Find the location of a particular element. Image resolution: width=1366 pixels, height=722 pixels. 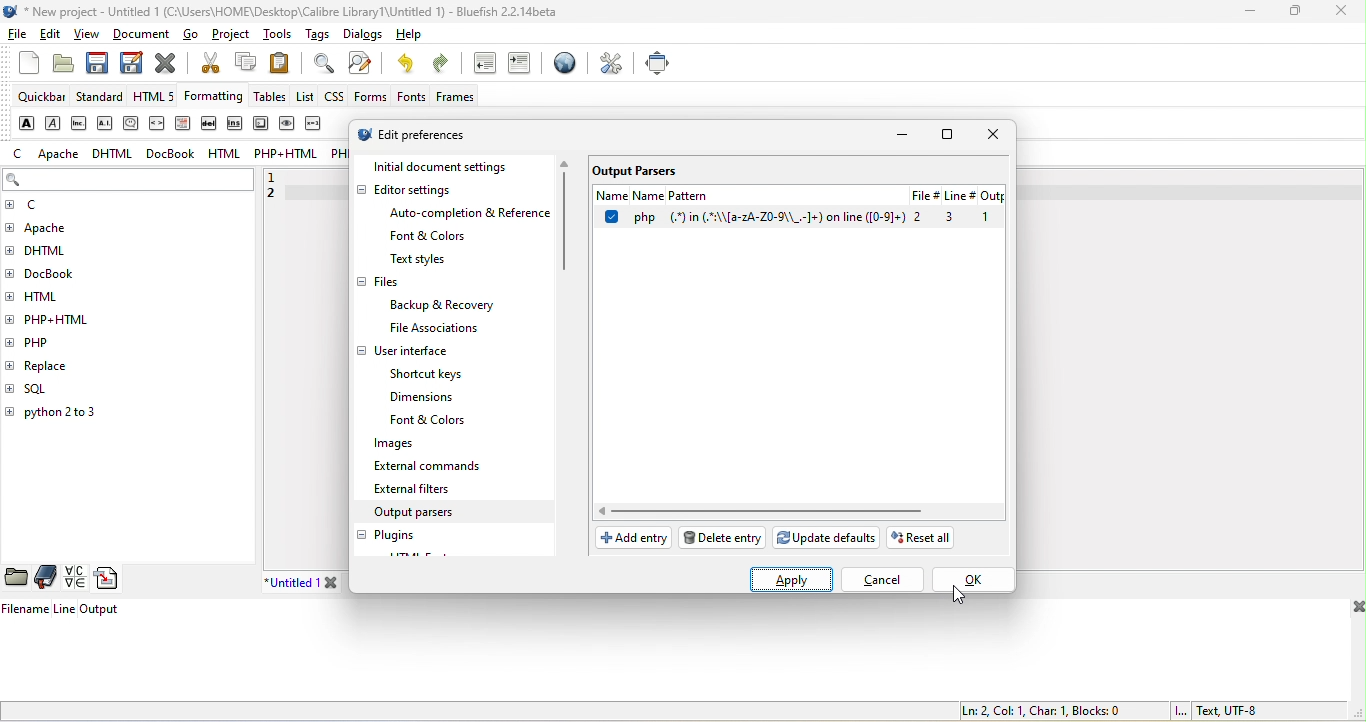

c is located at coordinates (38, 206).